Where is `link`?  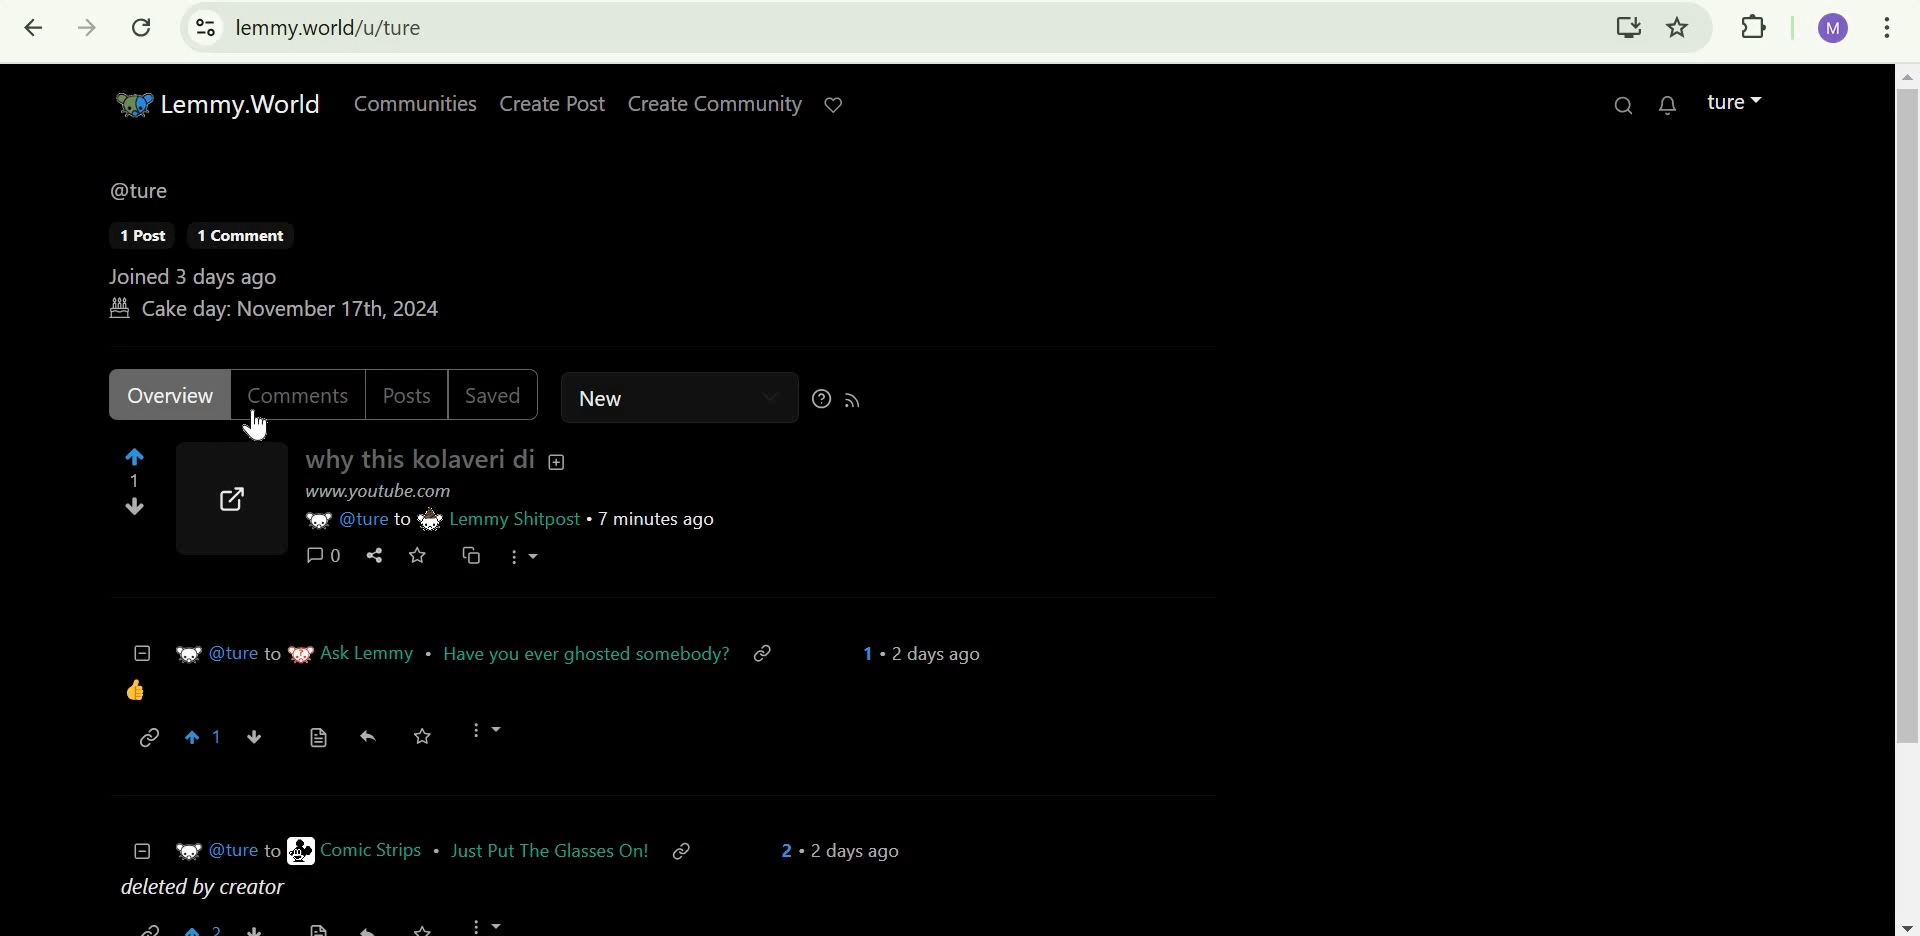
link is located at coordinates (766, 655).